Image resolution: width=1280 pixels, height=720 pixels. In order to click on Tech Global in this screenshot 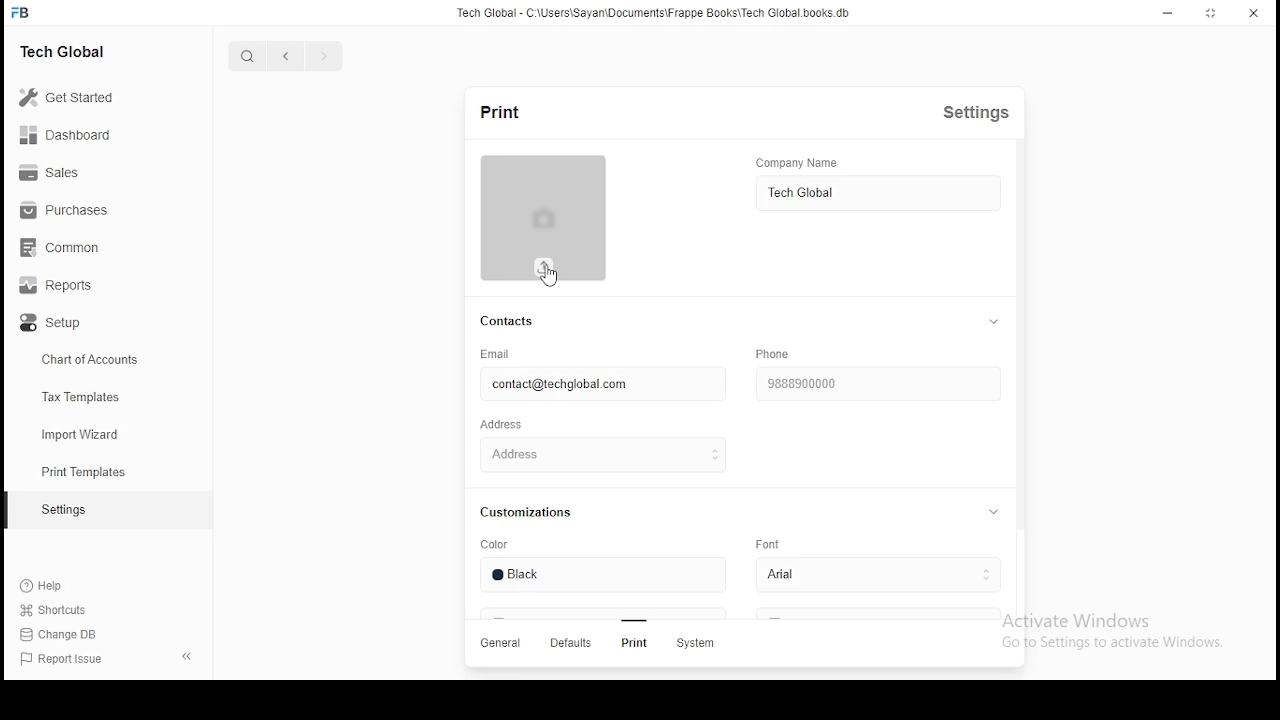, I will do `click(85, 50)`.